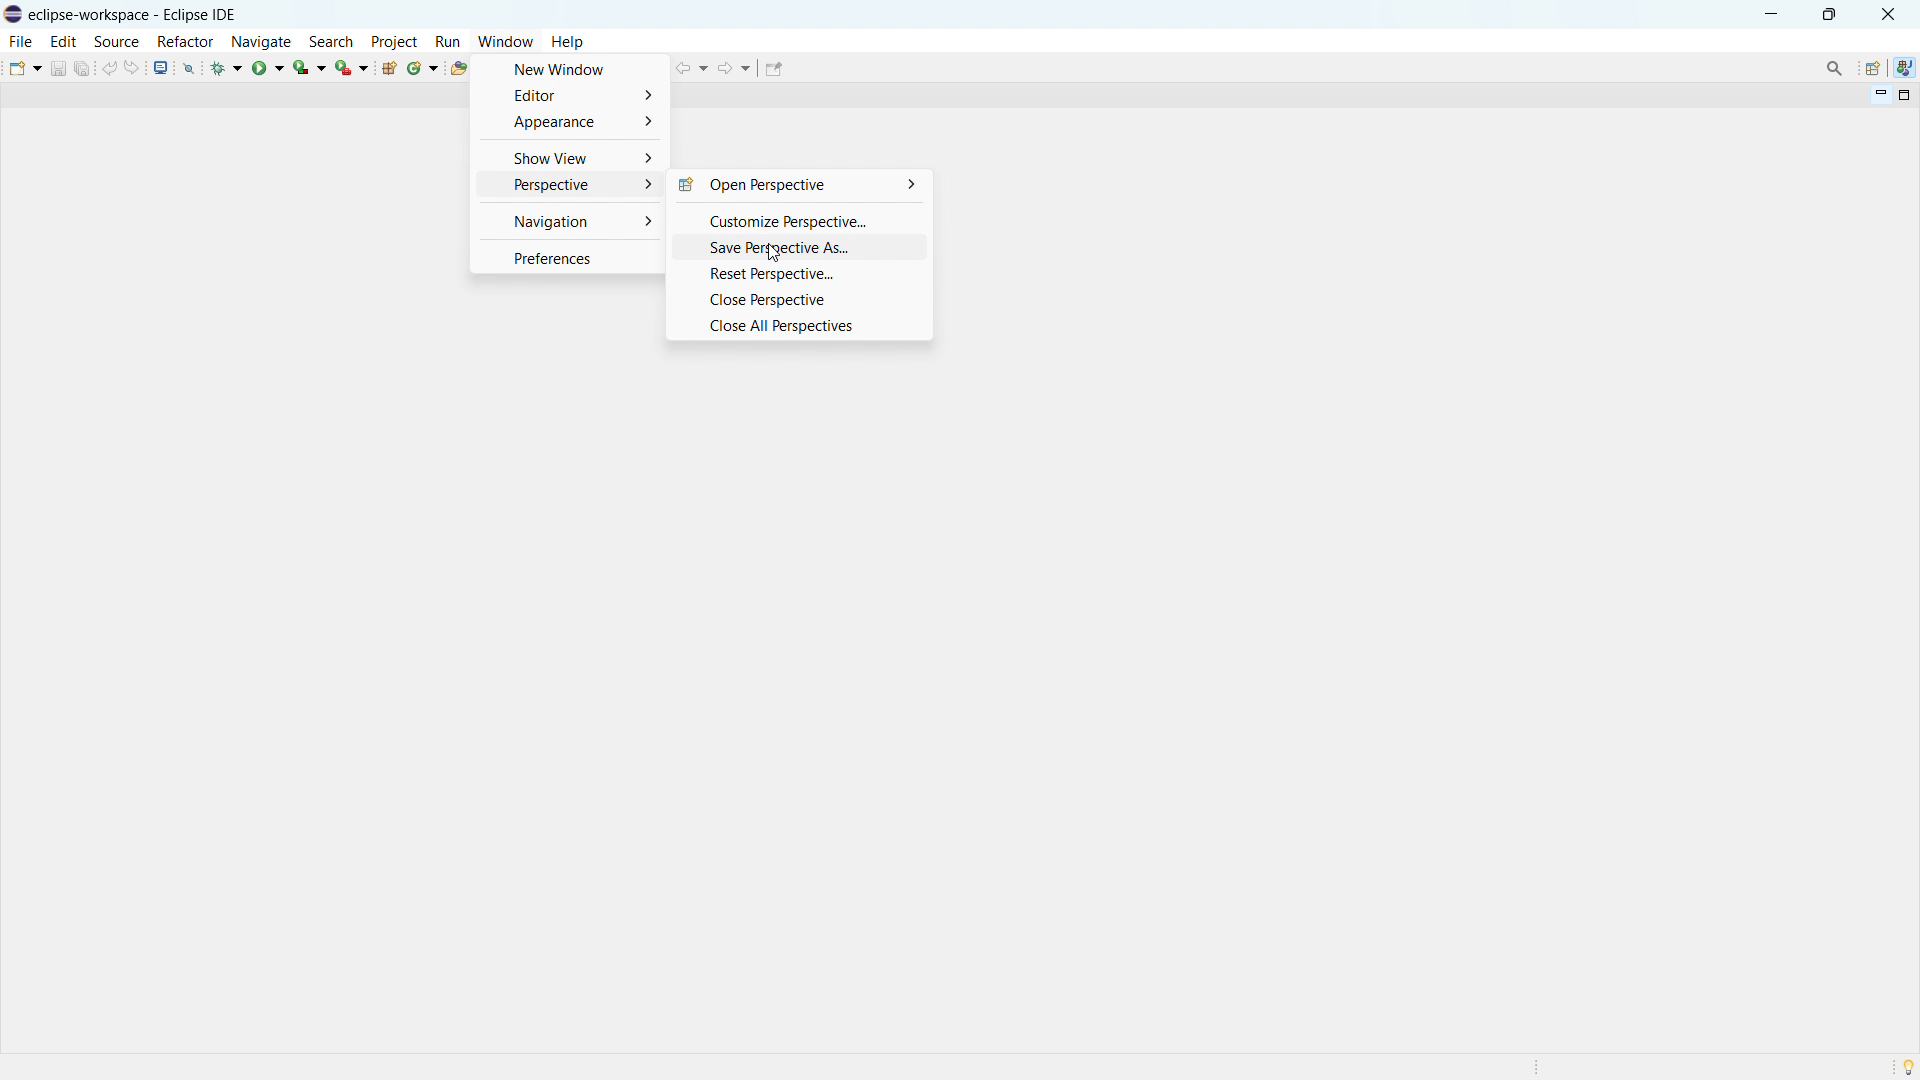 This screenshot has width=1920, height=1080. Describe the element at coordinates (331, 41) in the screenshot. I see `search` at that location.